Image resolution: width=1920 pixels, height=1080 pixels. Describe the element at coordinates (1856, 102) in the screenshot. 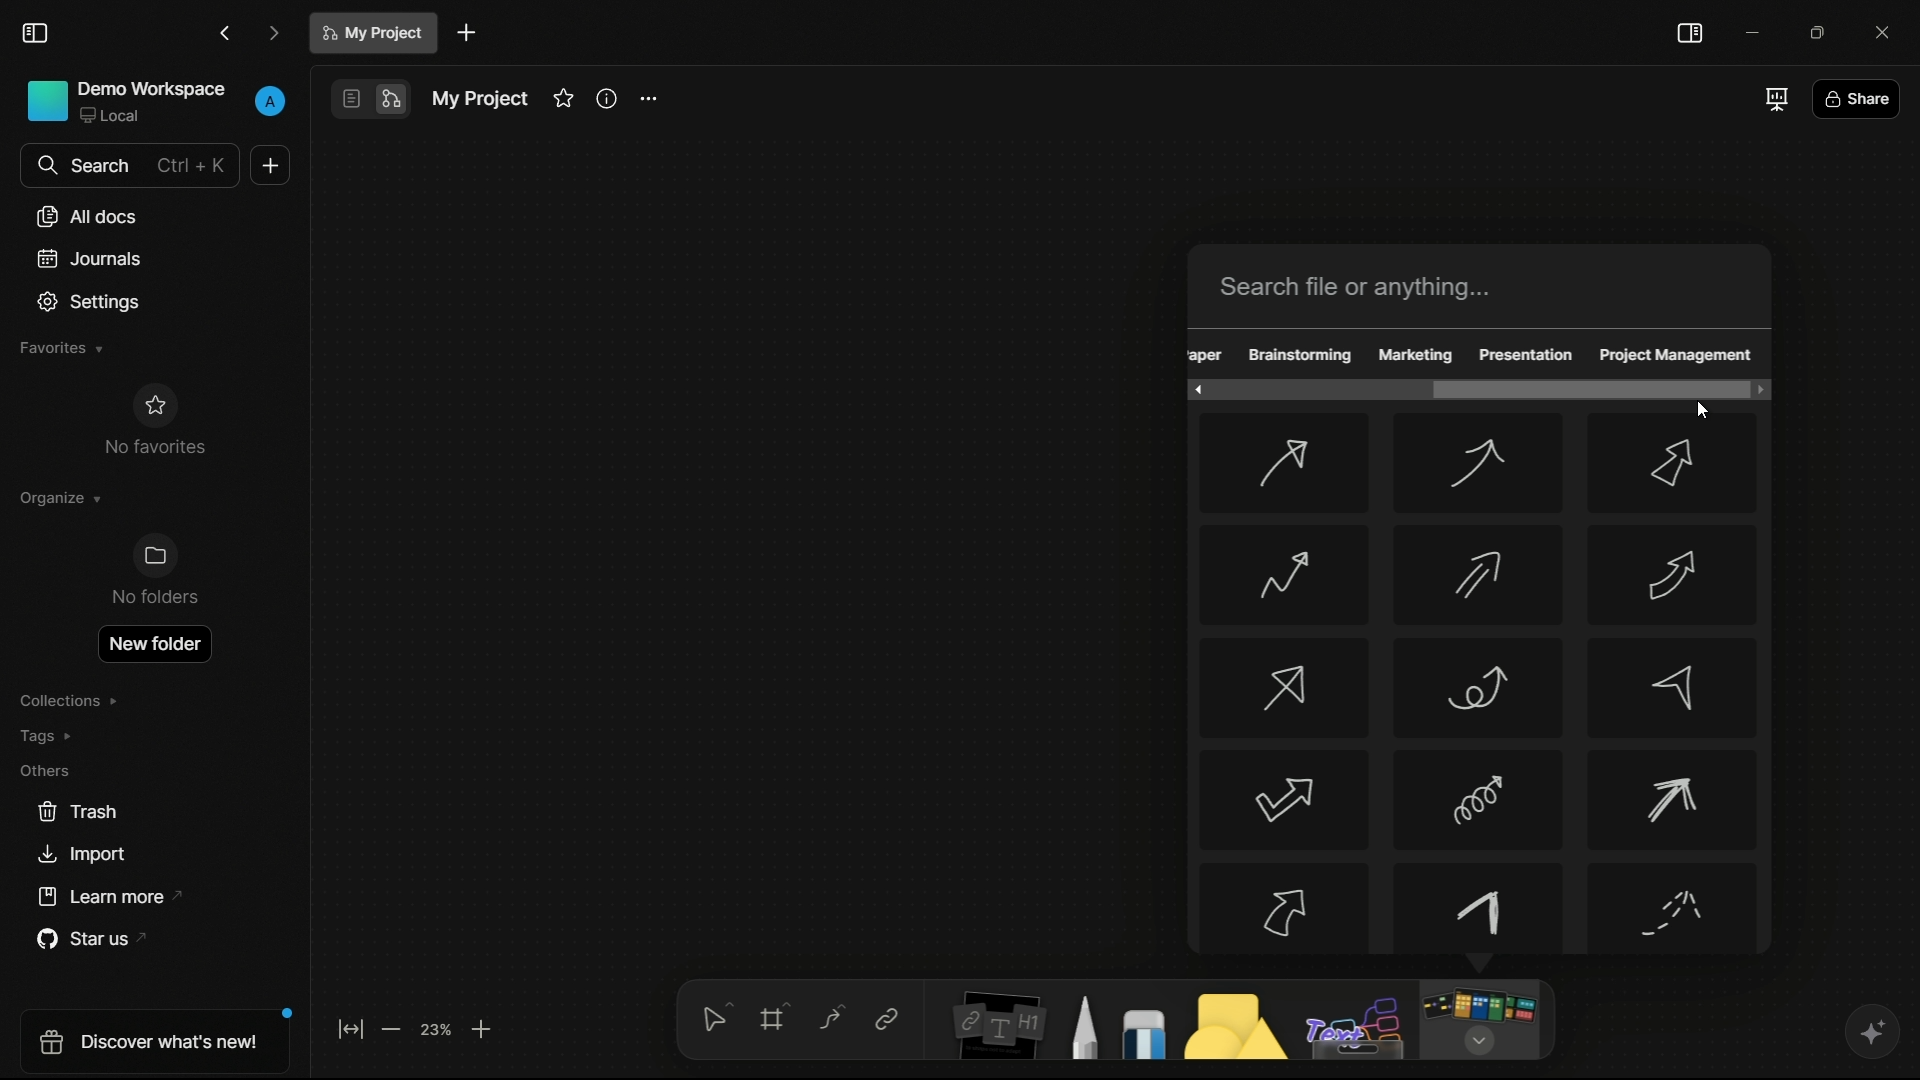

I see `share` at that location.